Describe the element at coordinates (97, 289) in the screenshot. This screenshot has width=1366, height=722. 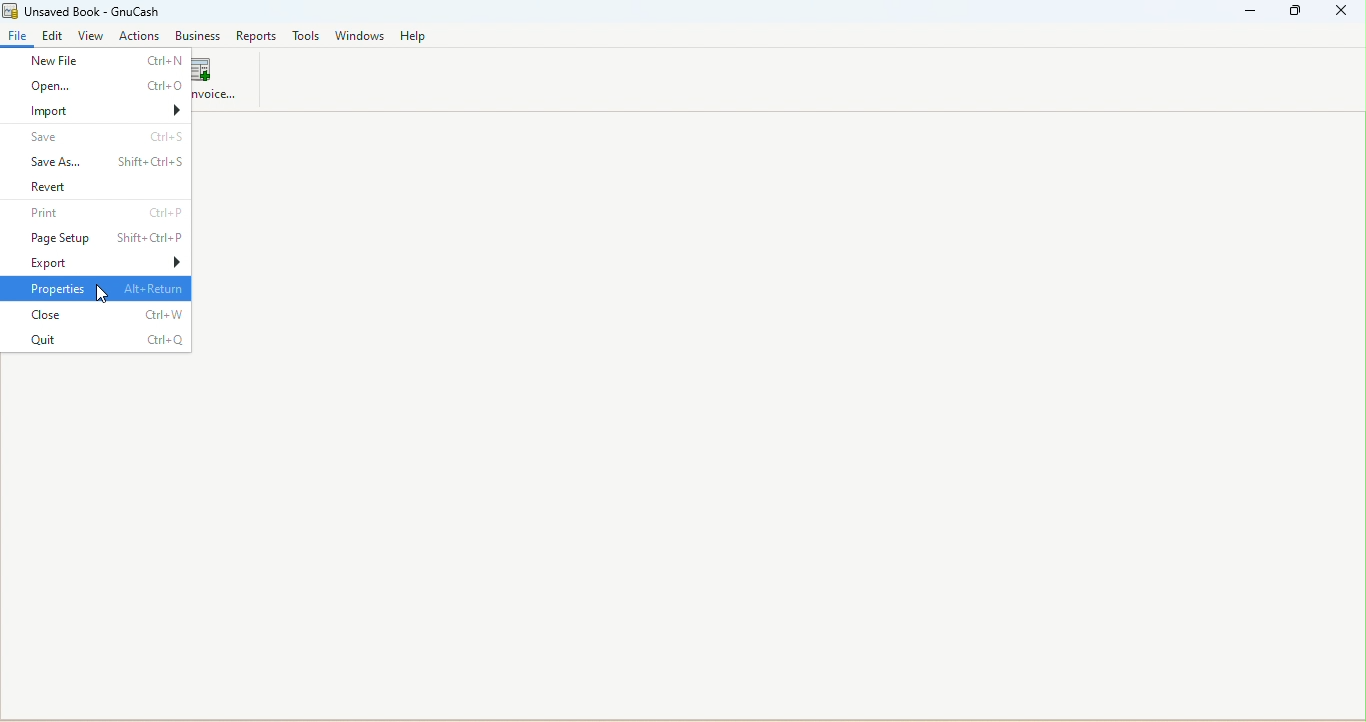
I see `Properties` at that location.